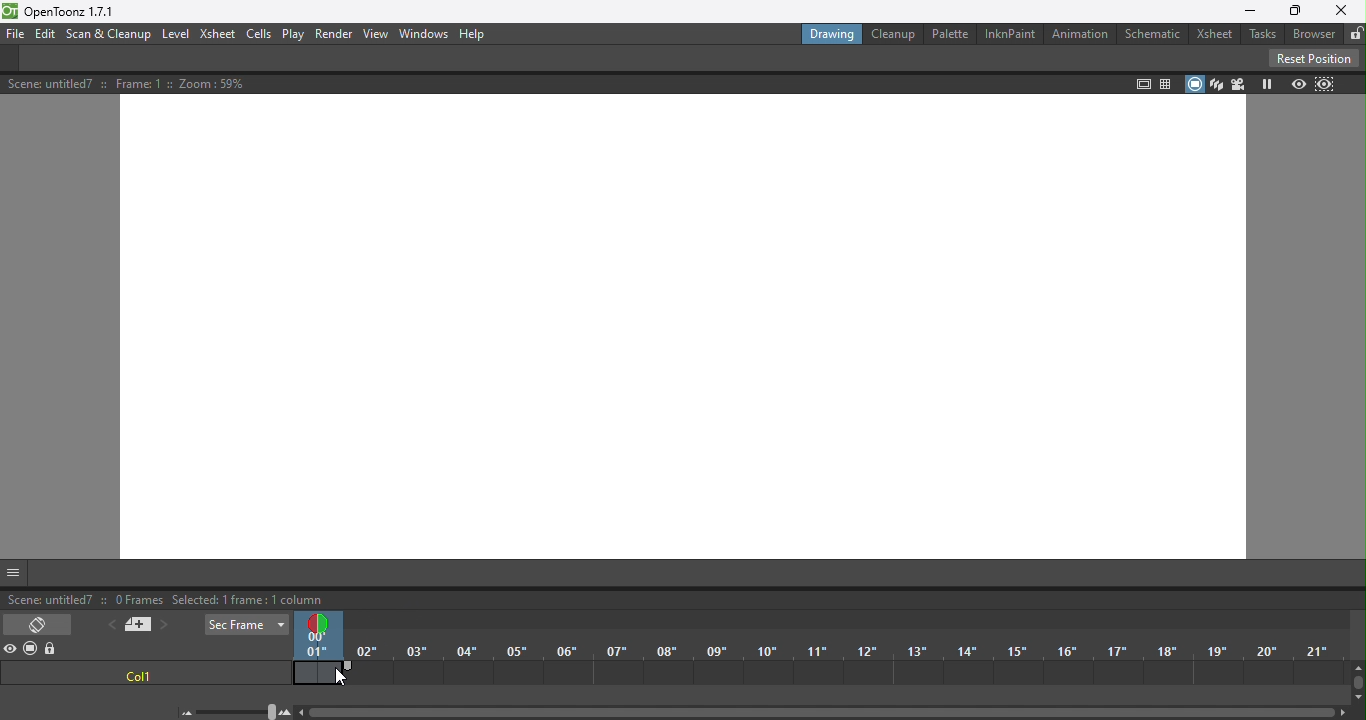 This screenshot has height=720, width=1366. I want to click on Xsheet, so click(1217, 35).